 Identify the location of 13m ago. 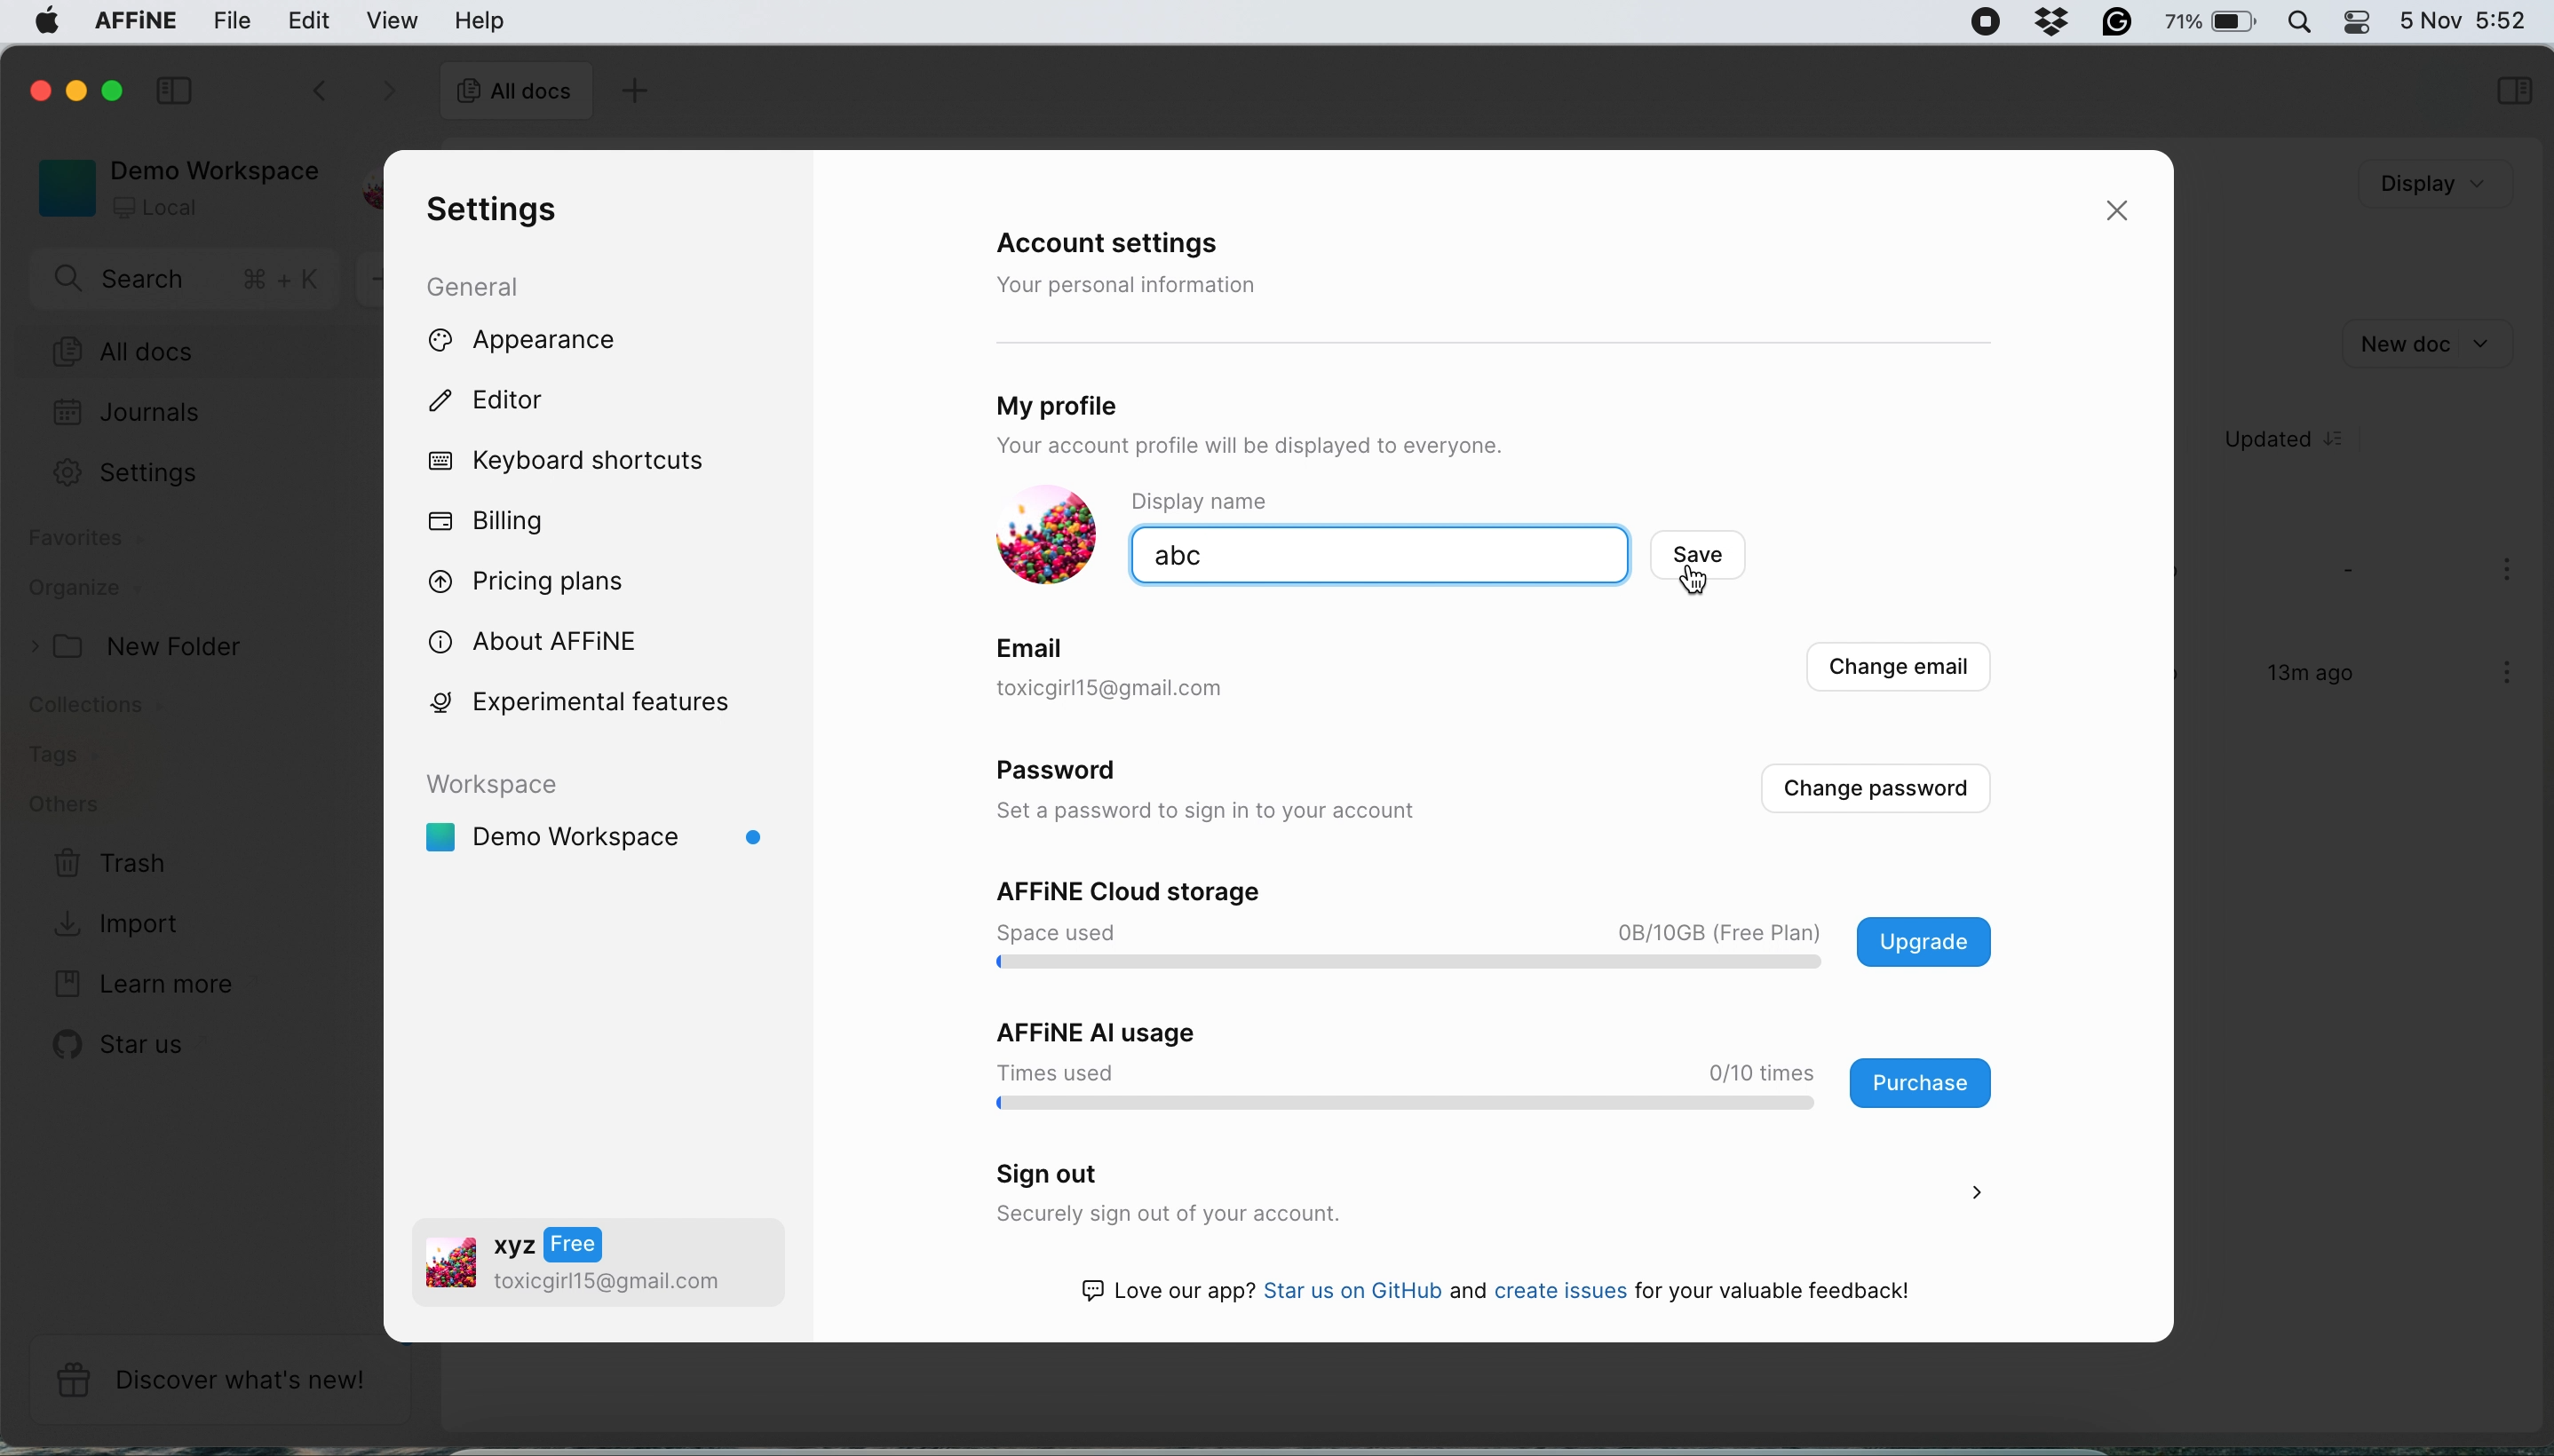
(2296, 682).